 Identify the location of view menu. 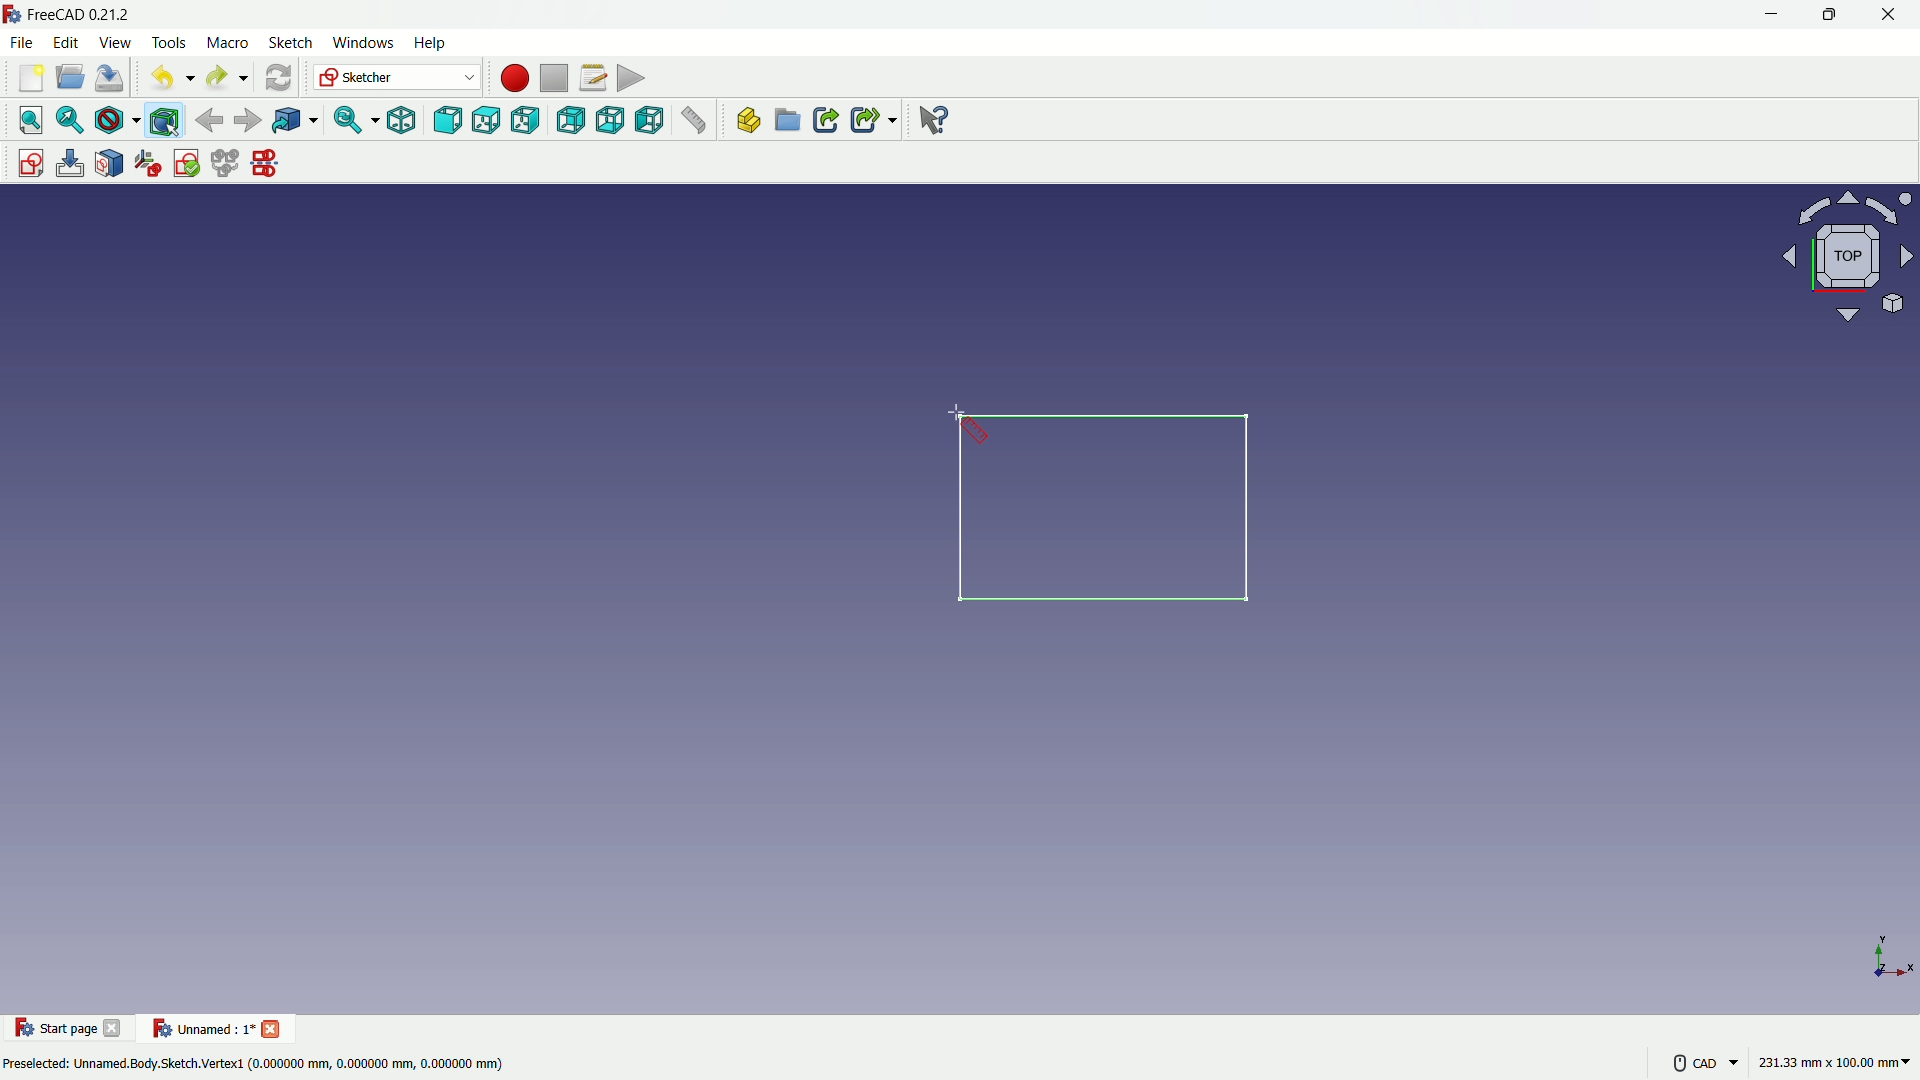
(113, 43).